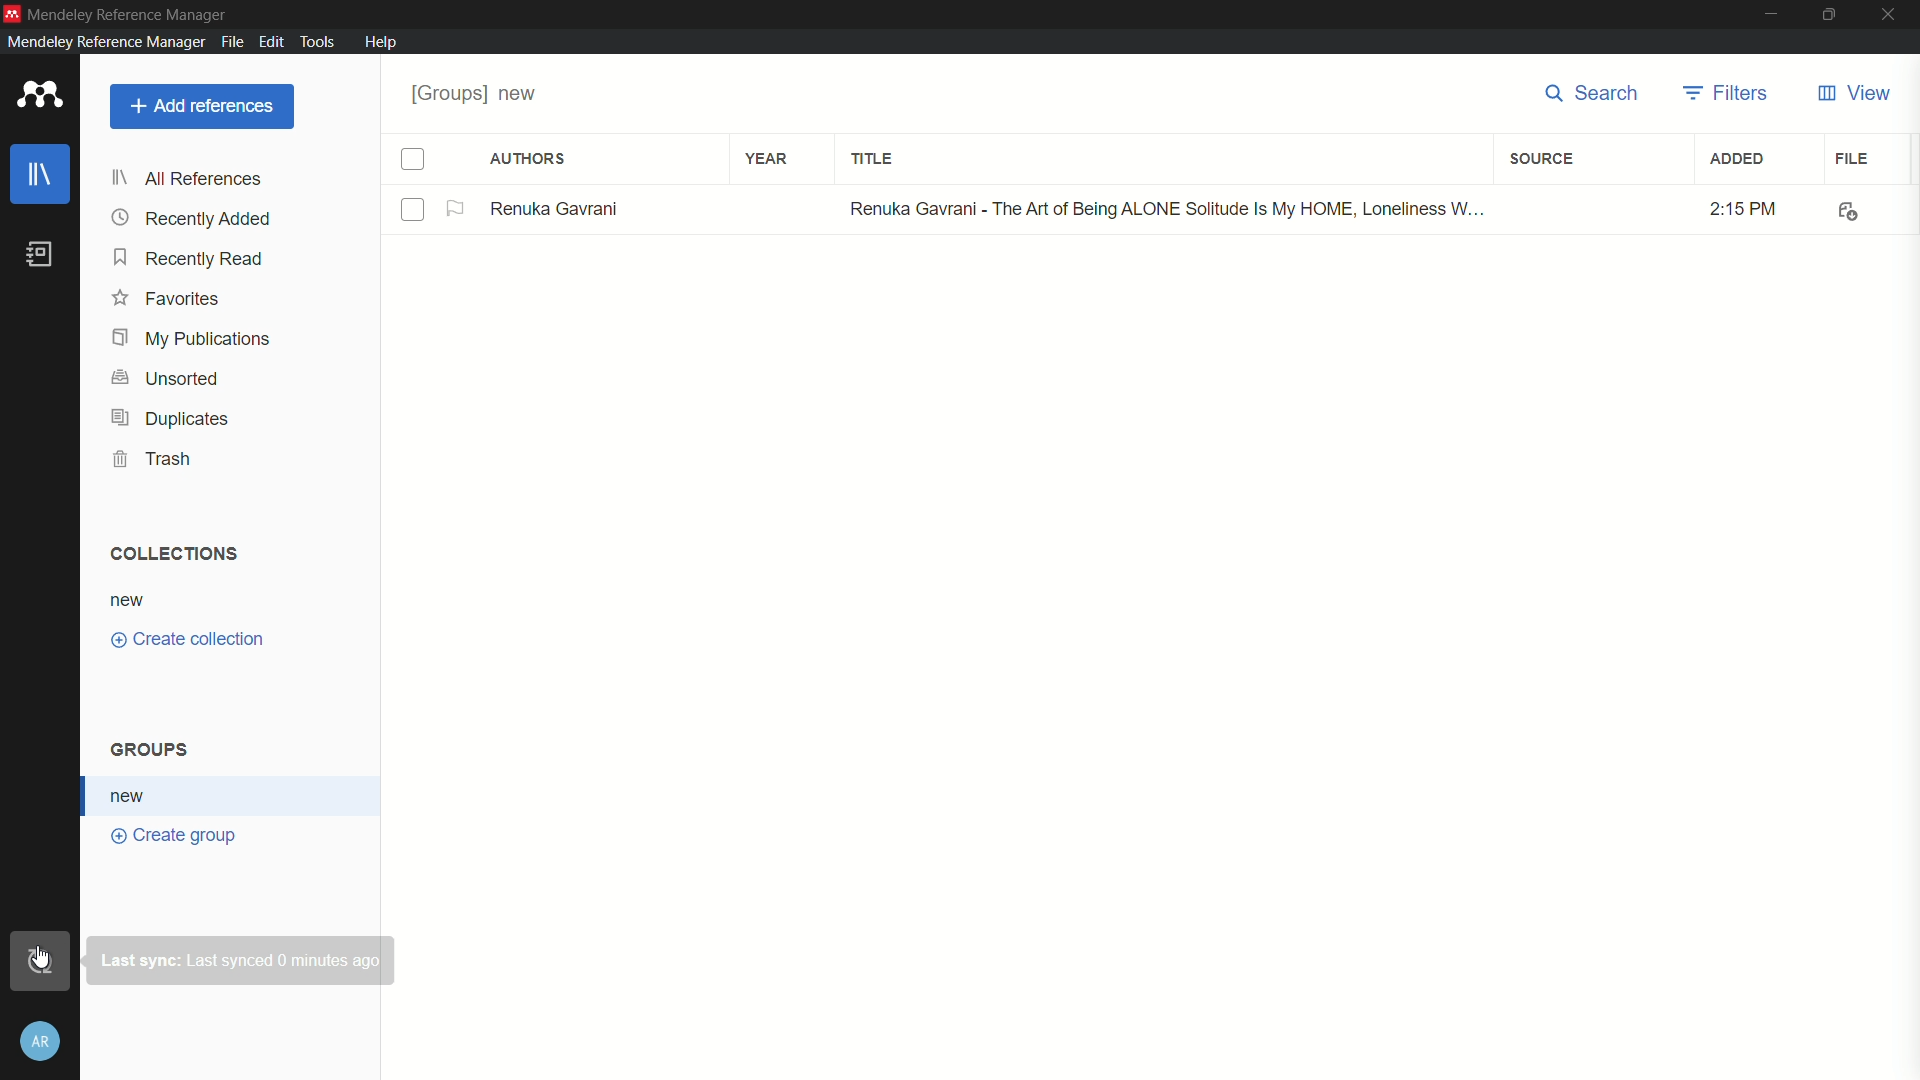 The image size is (1920, 1080). What do you see at coordinates (1768, 14) in the screenshot?
I see `minimize` at bounding box center [1768, 14].